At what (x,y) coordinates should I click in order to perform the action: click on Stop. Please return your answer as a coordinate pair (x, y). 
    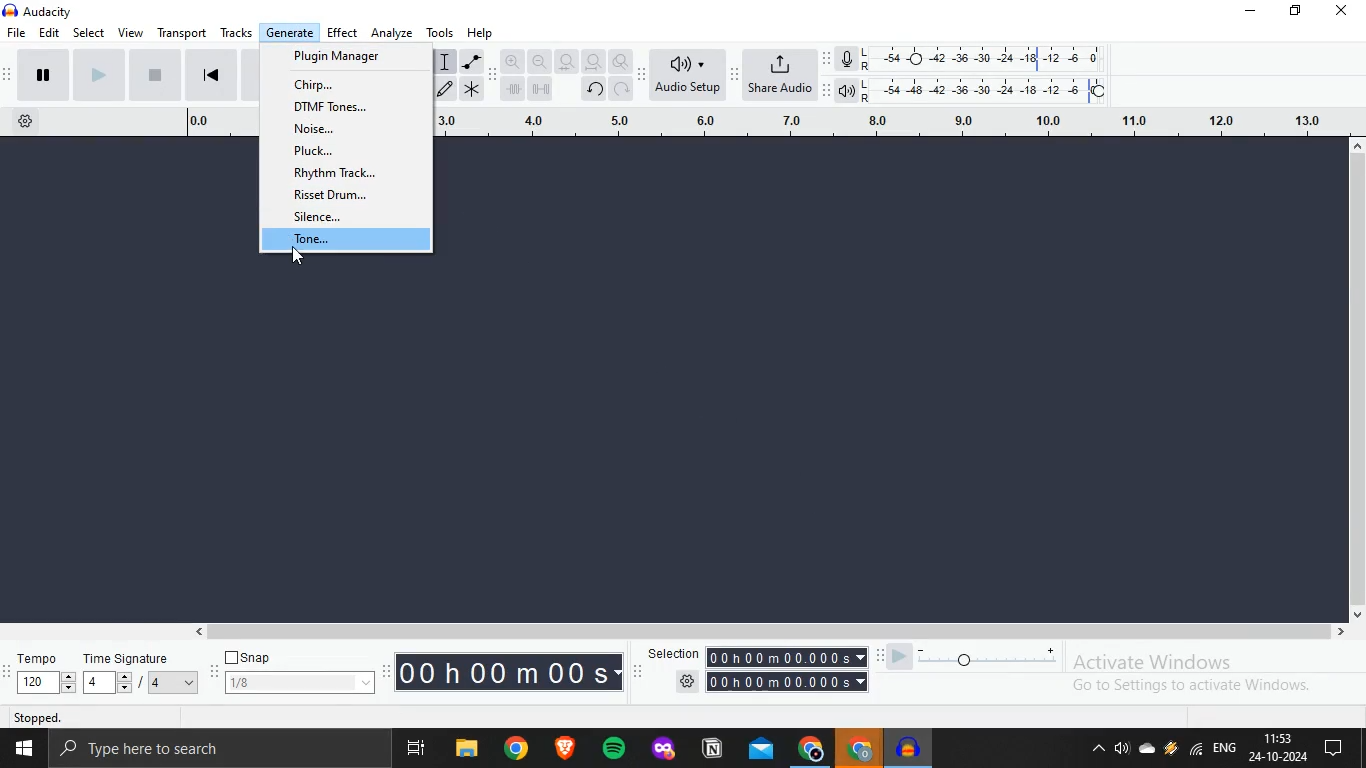
    Looking at the image, I should click on (154, 77).